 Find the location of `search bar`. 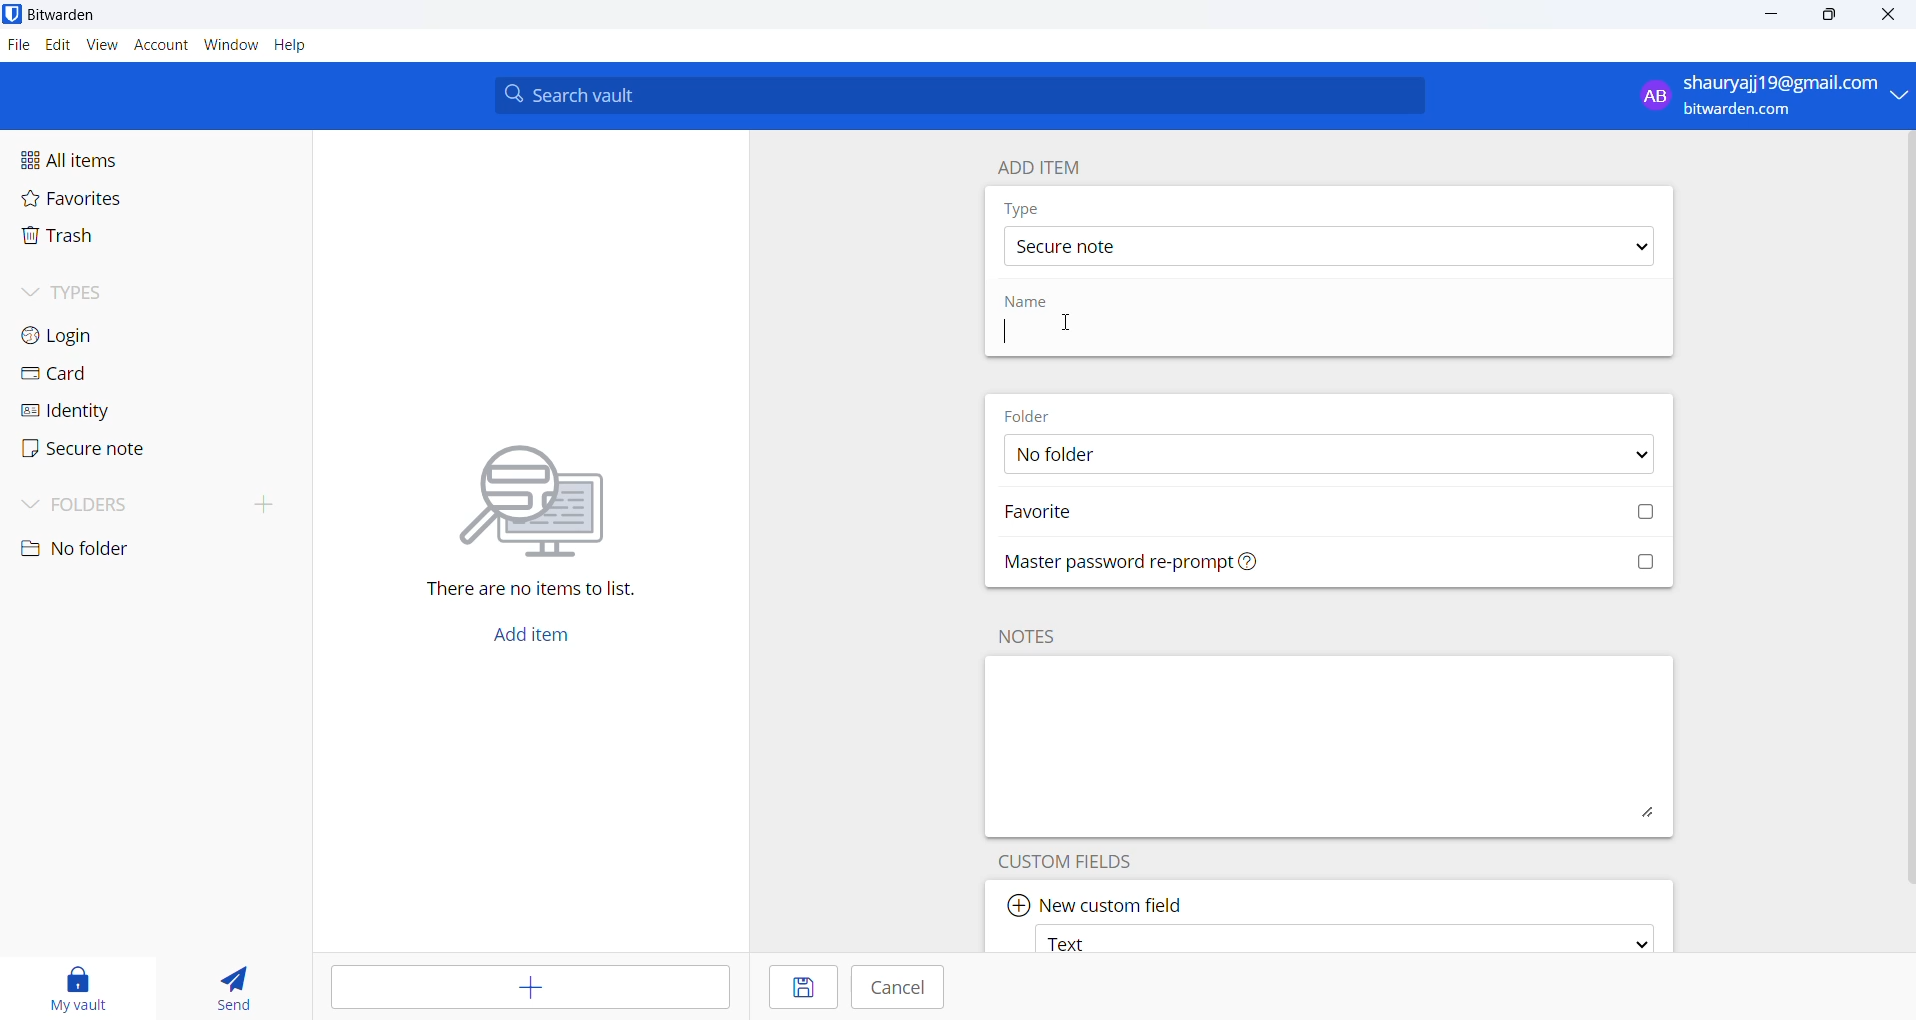

search bar is located at coordinates (959, 95).